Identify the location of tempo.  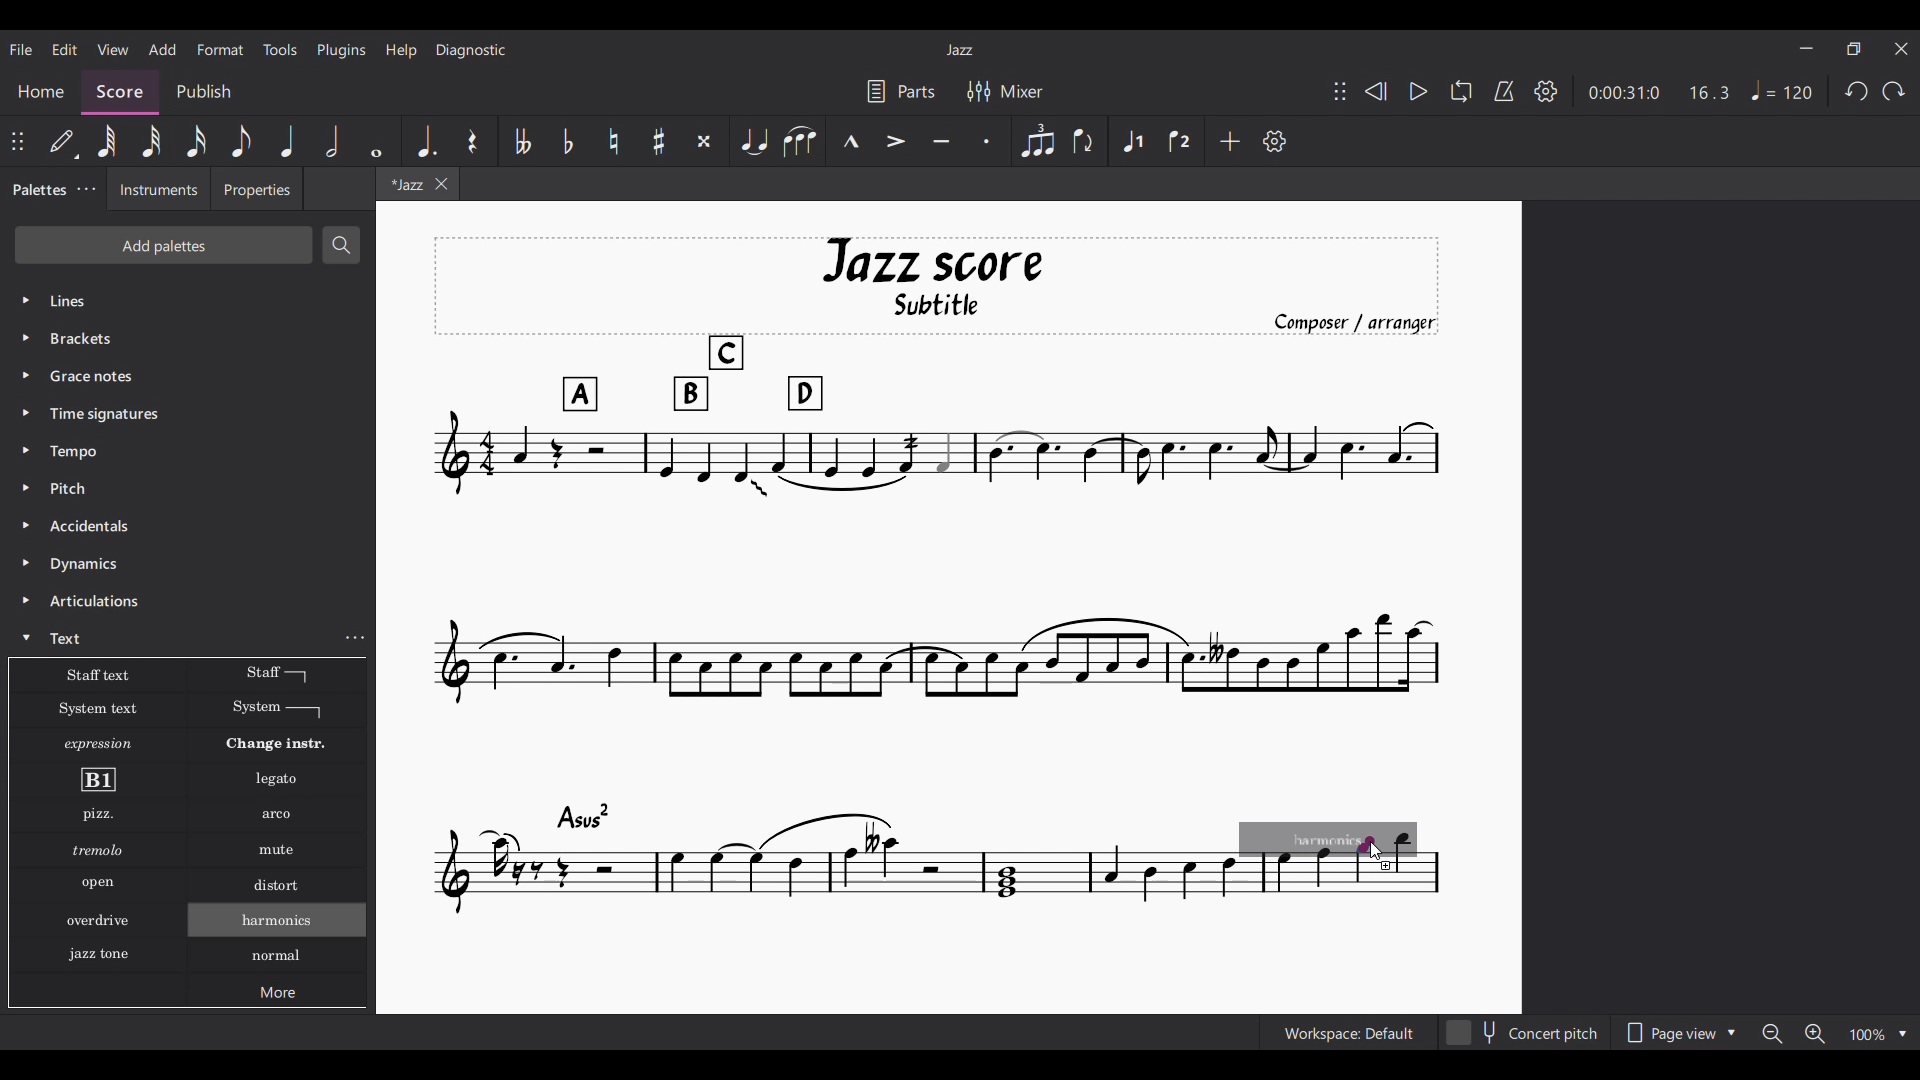
(78, 451).